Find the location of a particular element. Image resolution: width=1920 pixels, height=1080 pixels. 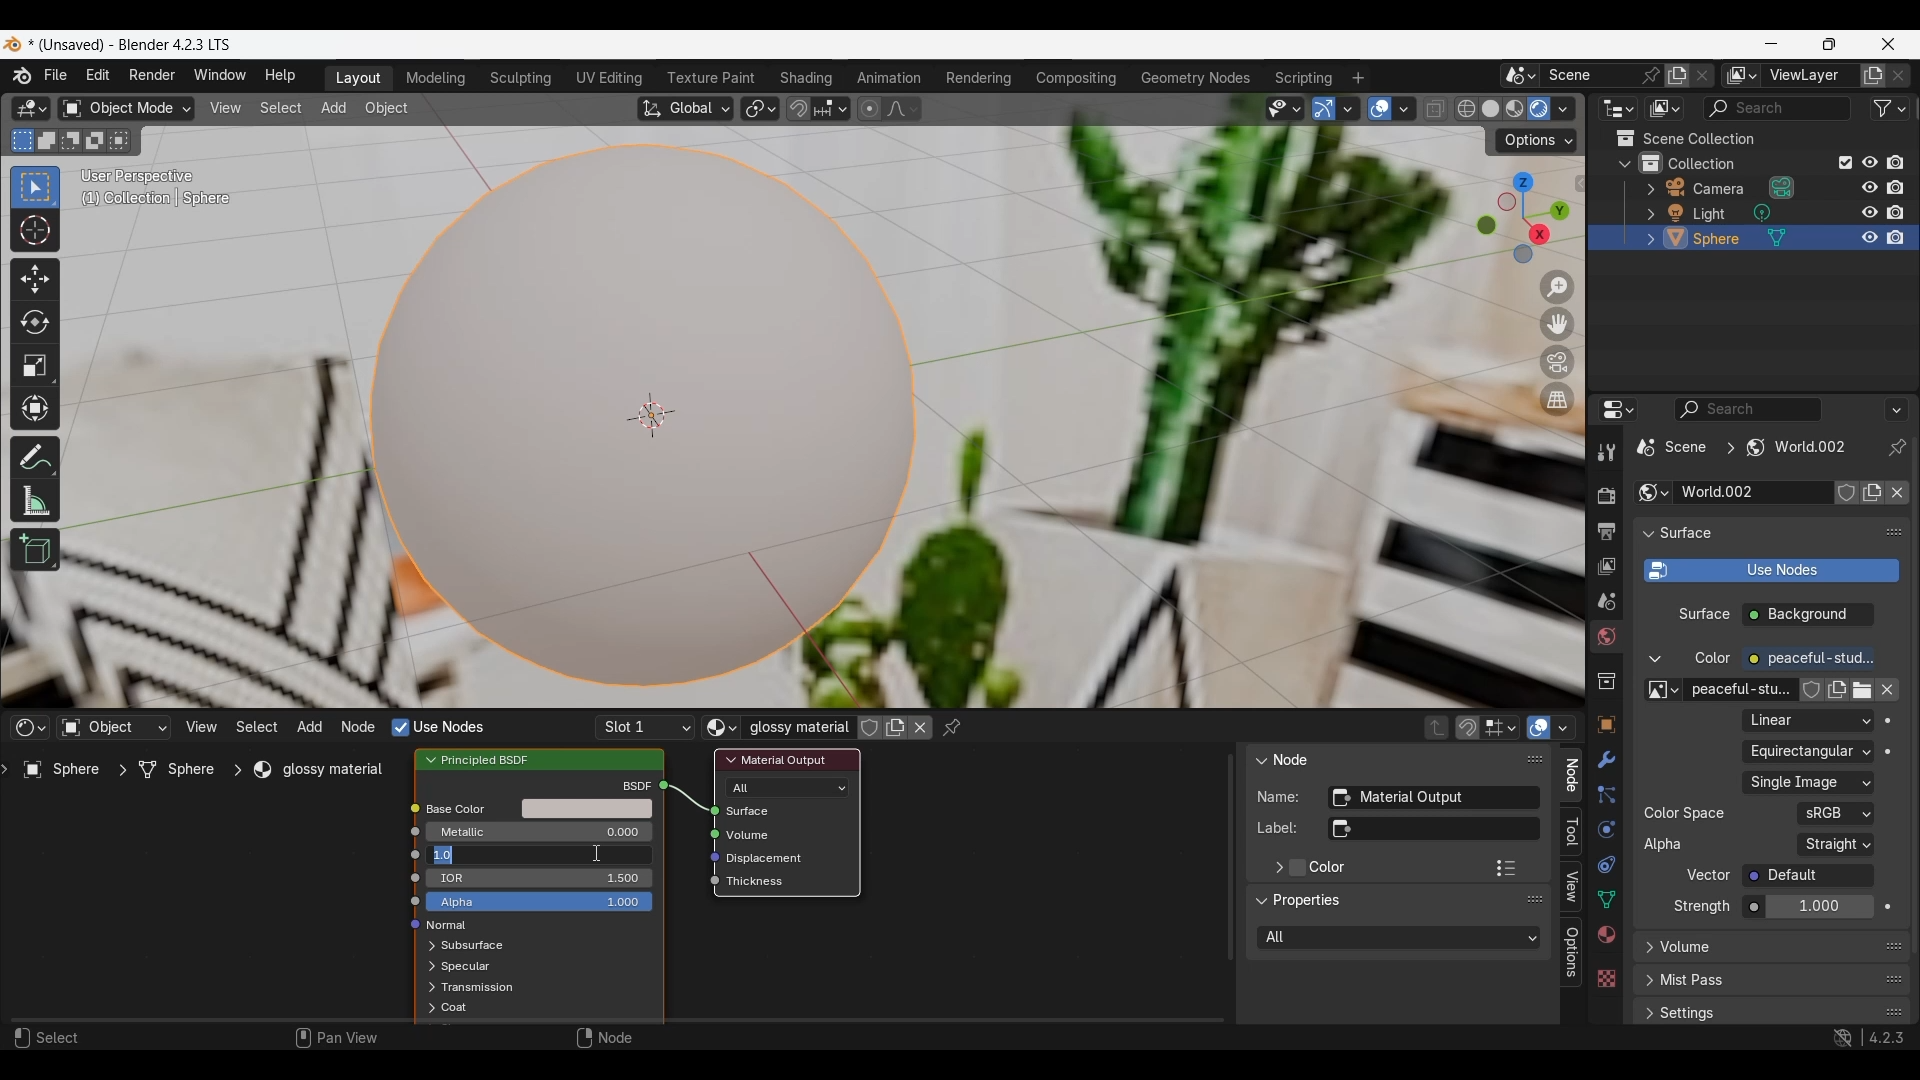

Transform  is located at coordinates (35, 409).